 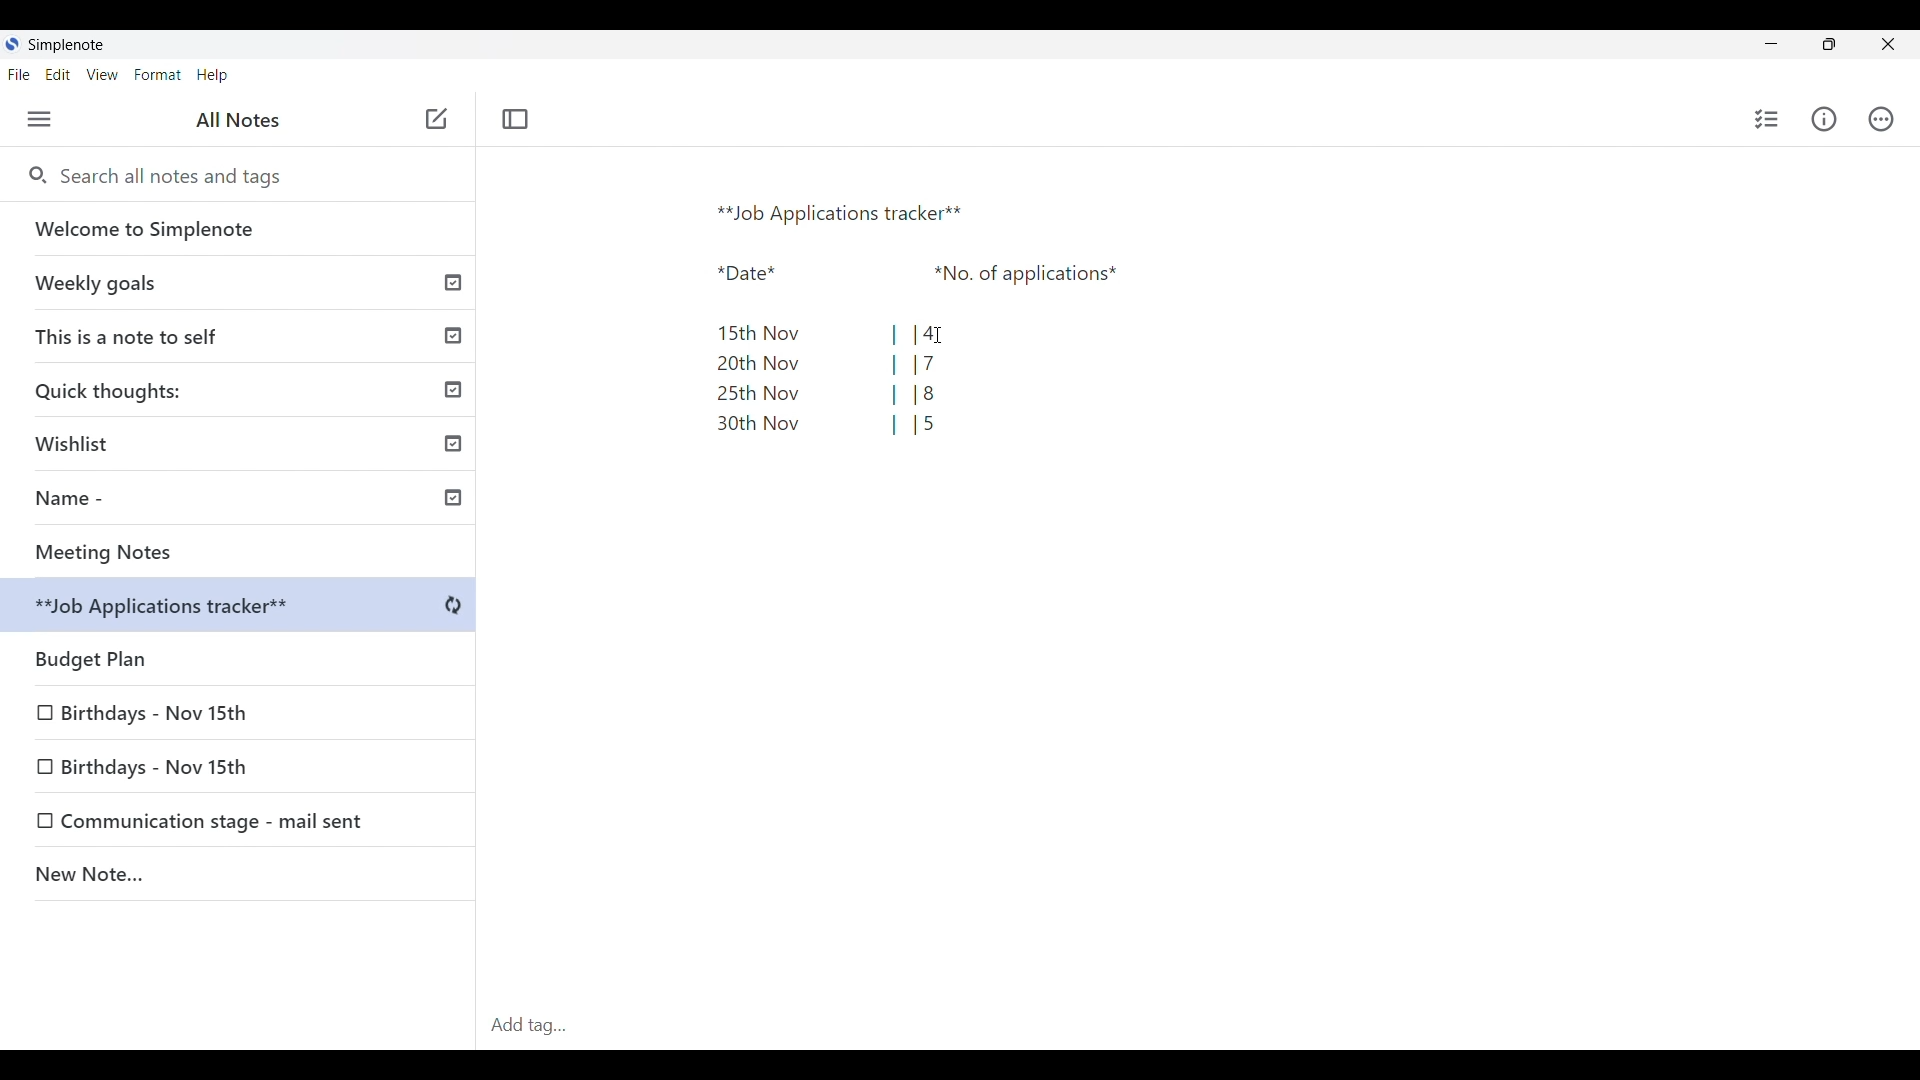 I want to click on close, so click(x=1895, y=44).